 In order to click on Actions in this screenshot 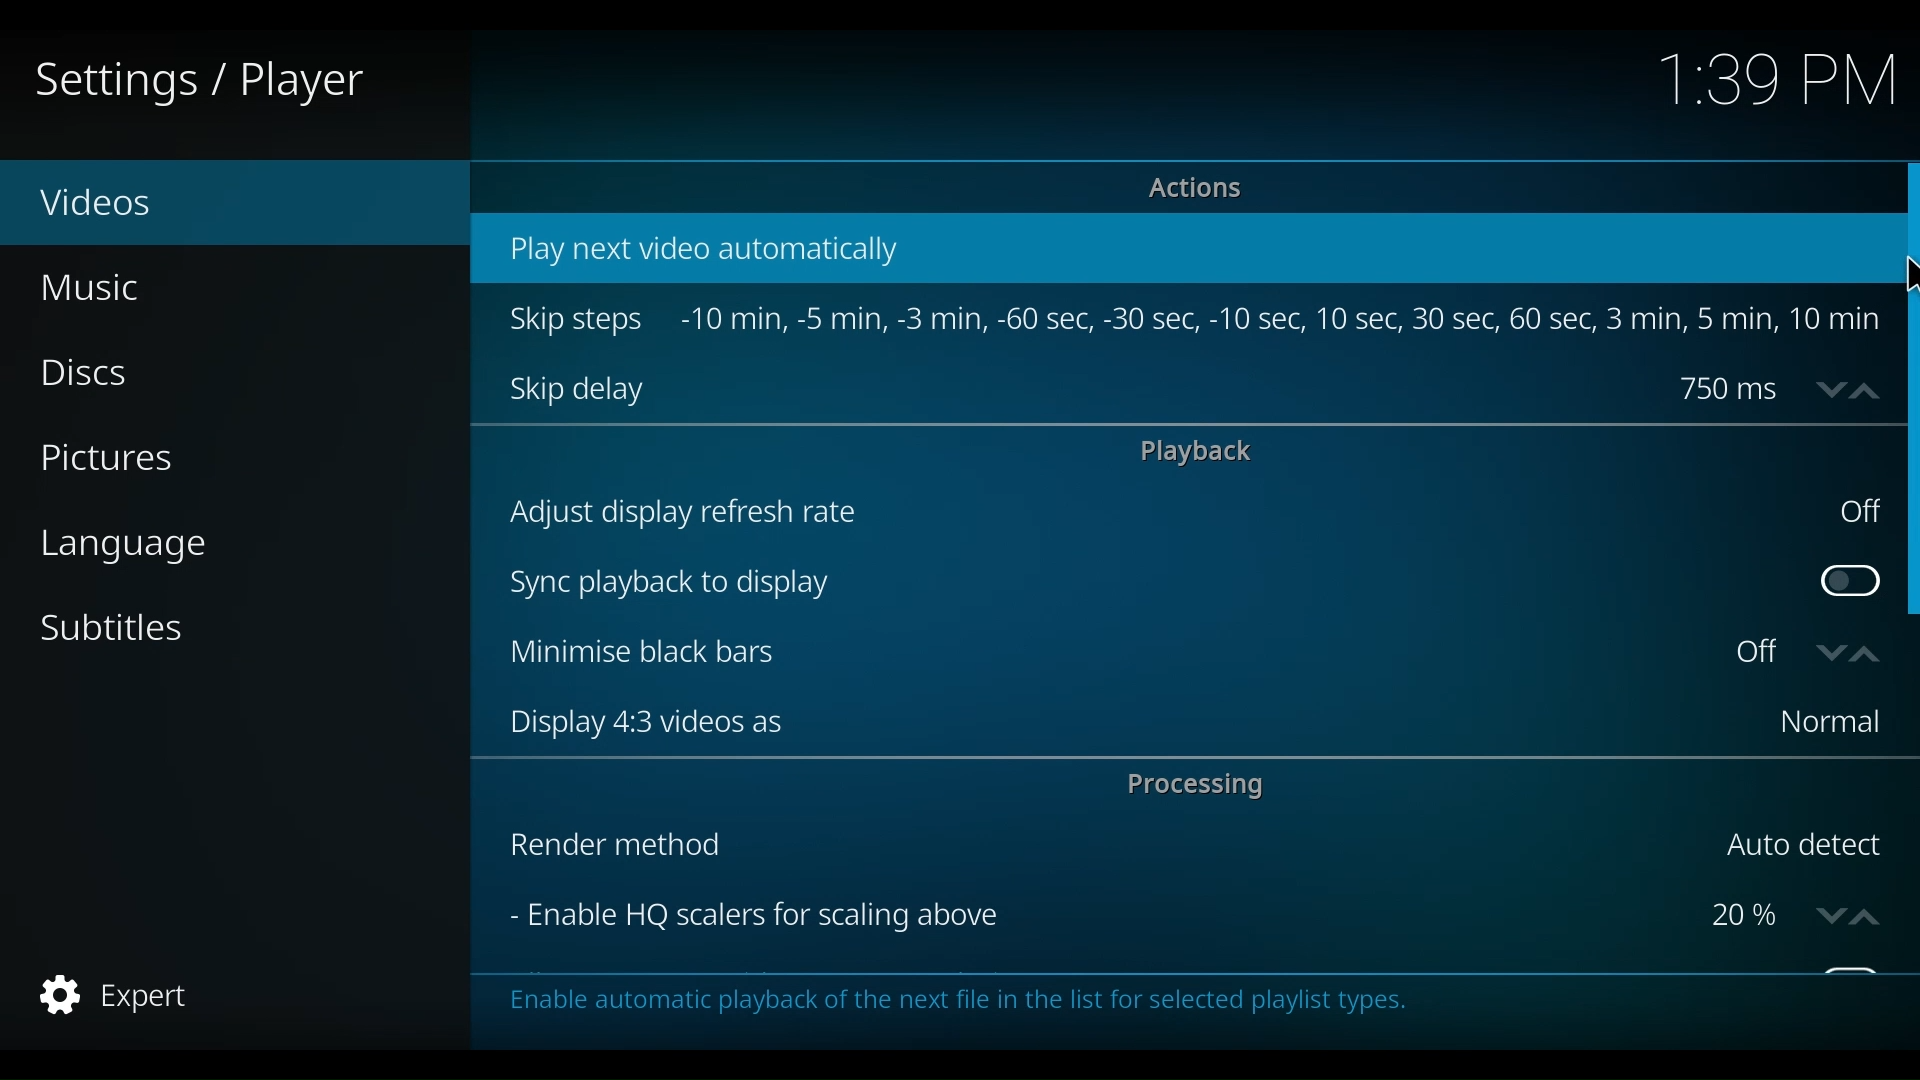, I will do `click(1195, 188)`.